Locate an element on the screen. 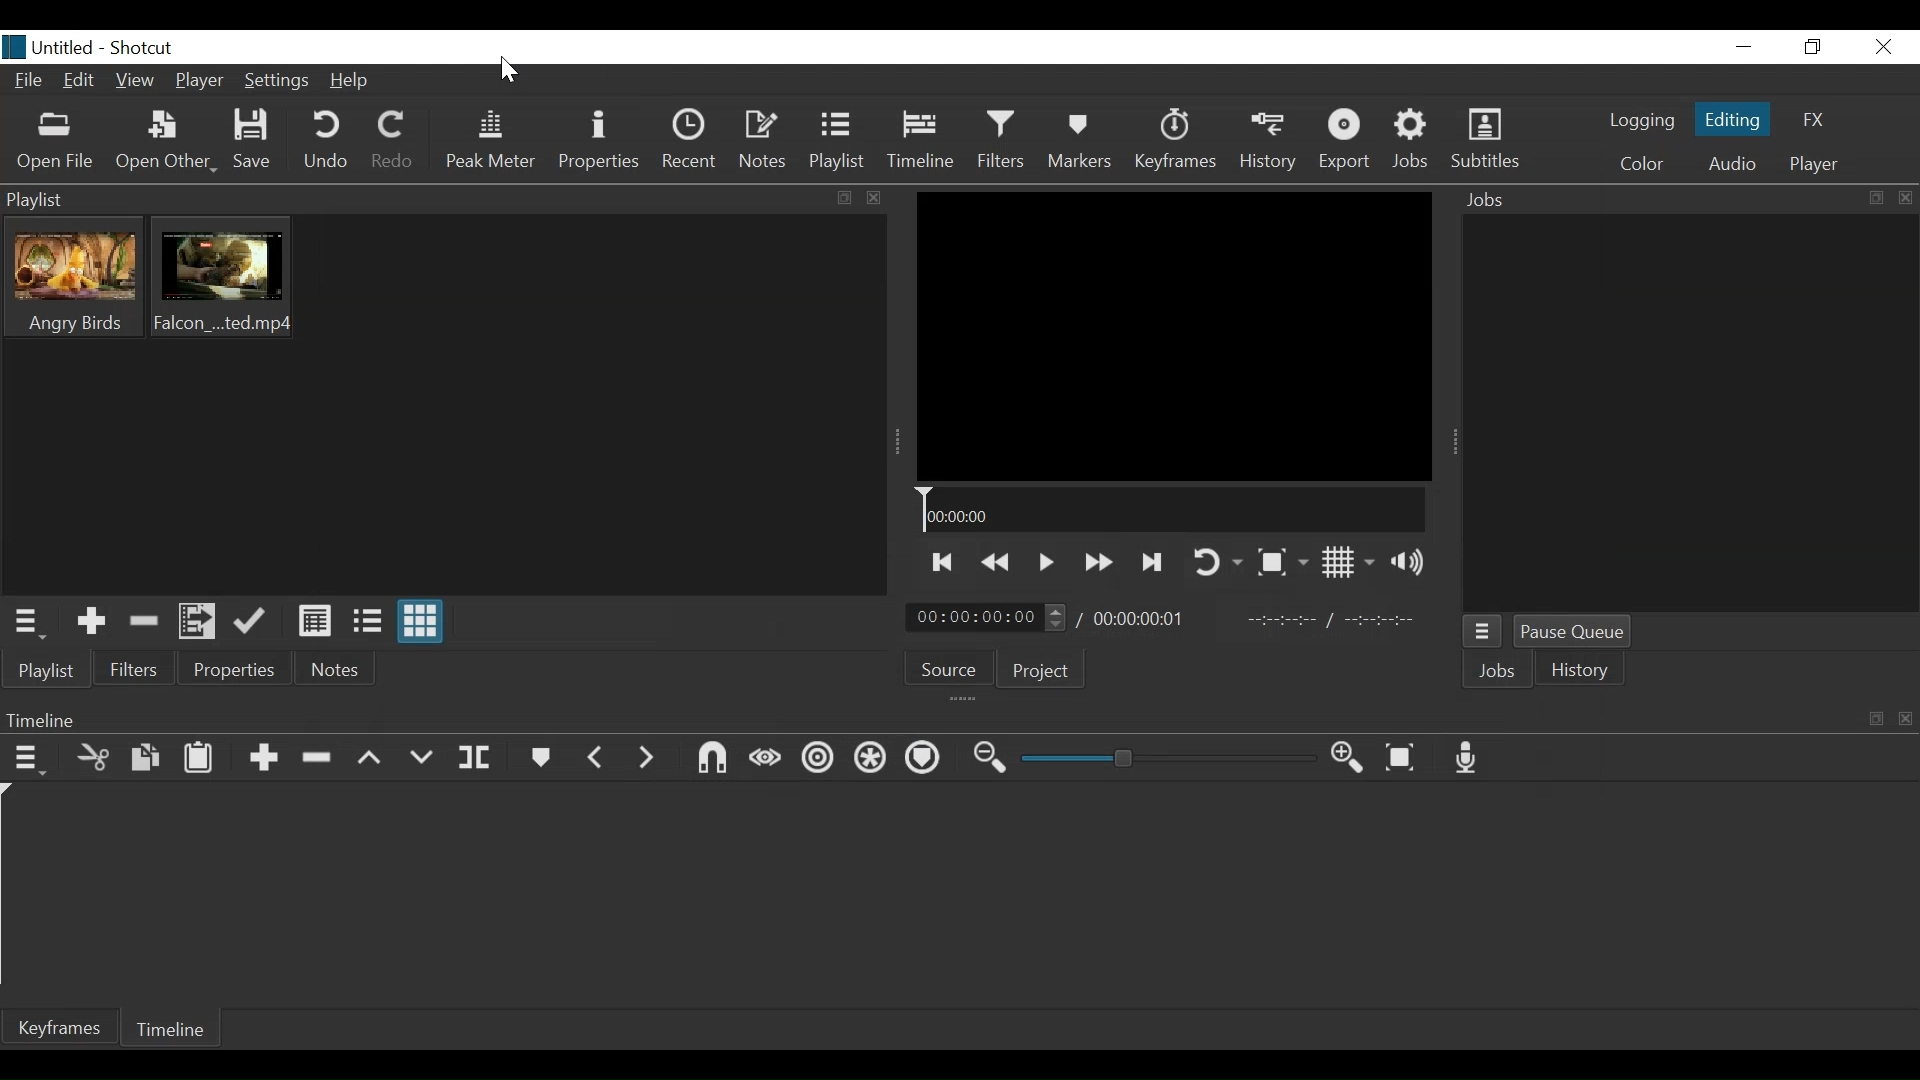  Peak Meter is located at coordinates (490, 140).